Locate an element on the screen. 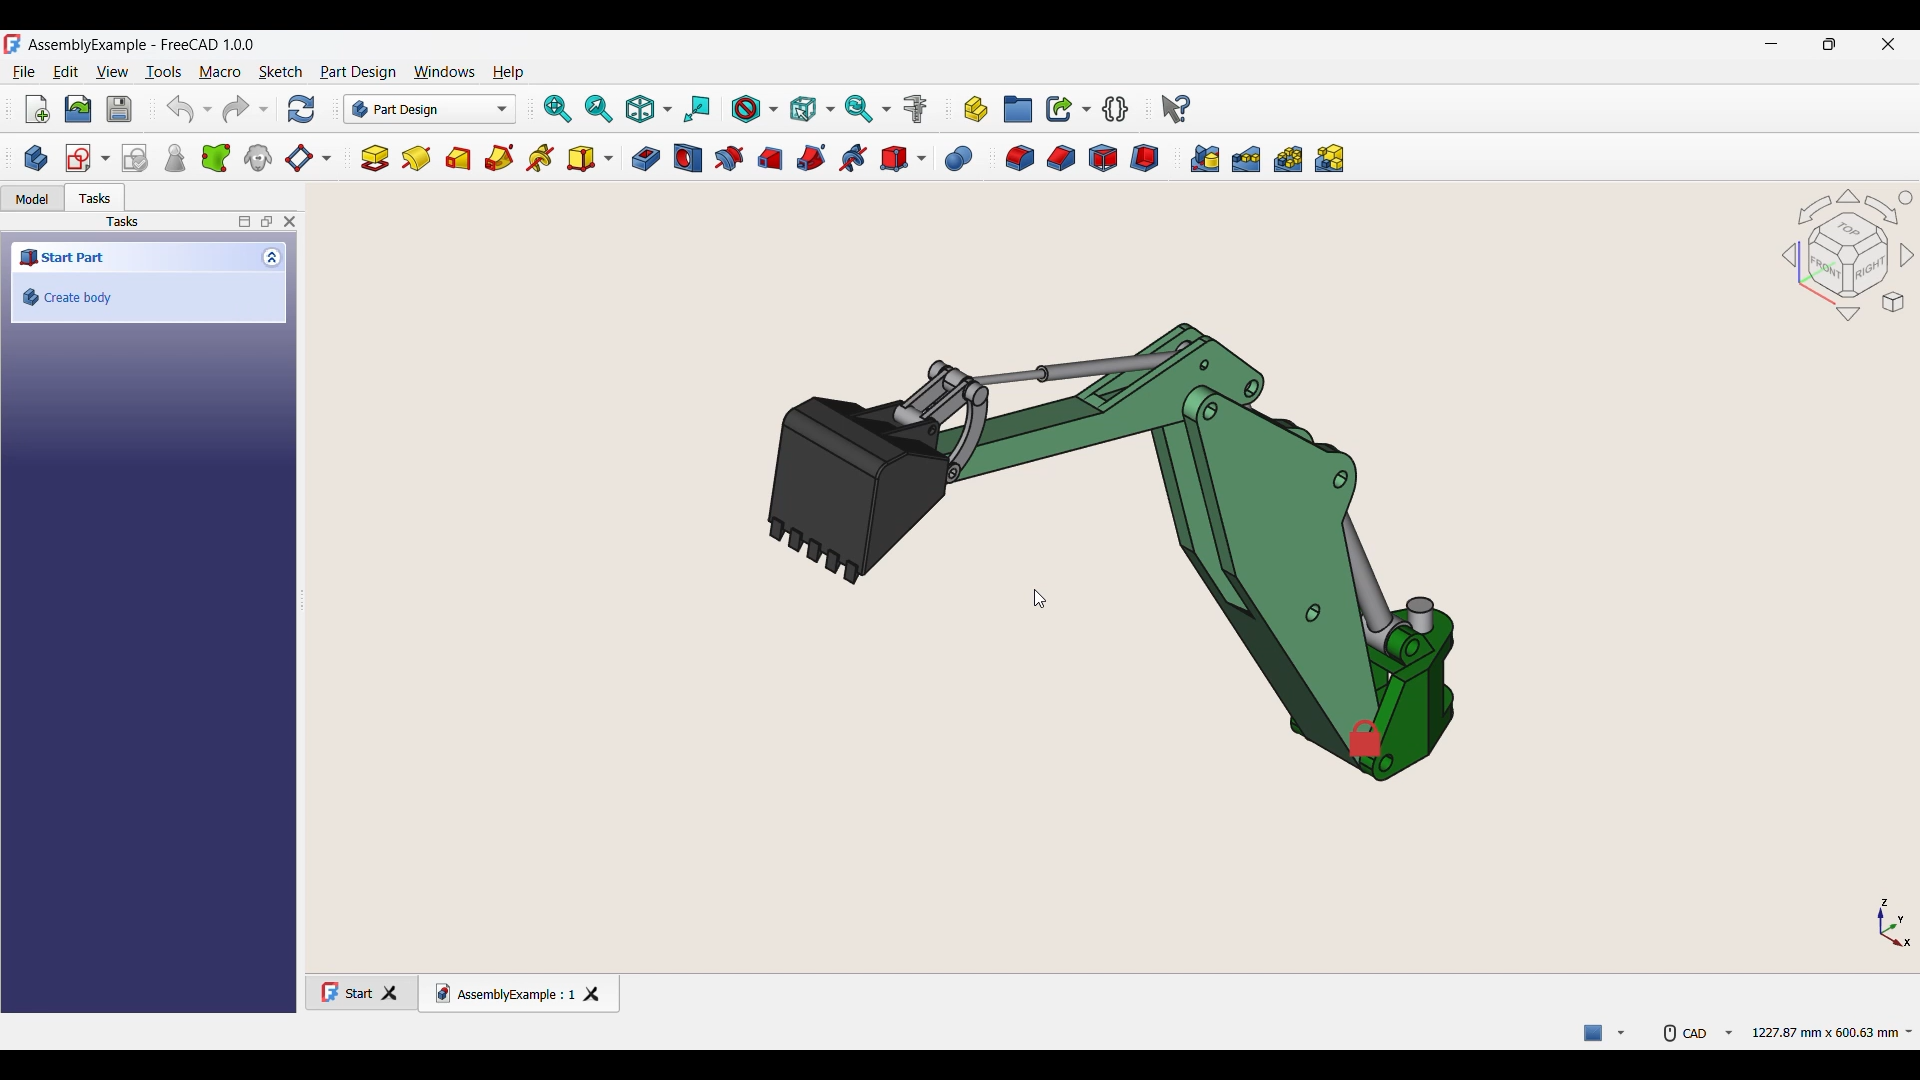  Interface reset to default is located at coordinates (1043, 229).